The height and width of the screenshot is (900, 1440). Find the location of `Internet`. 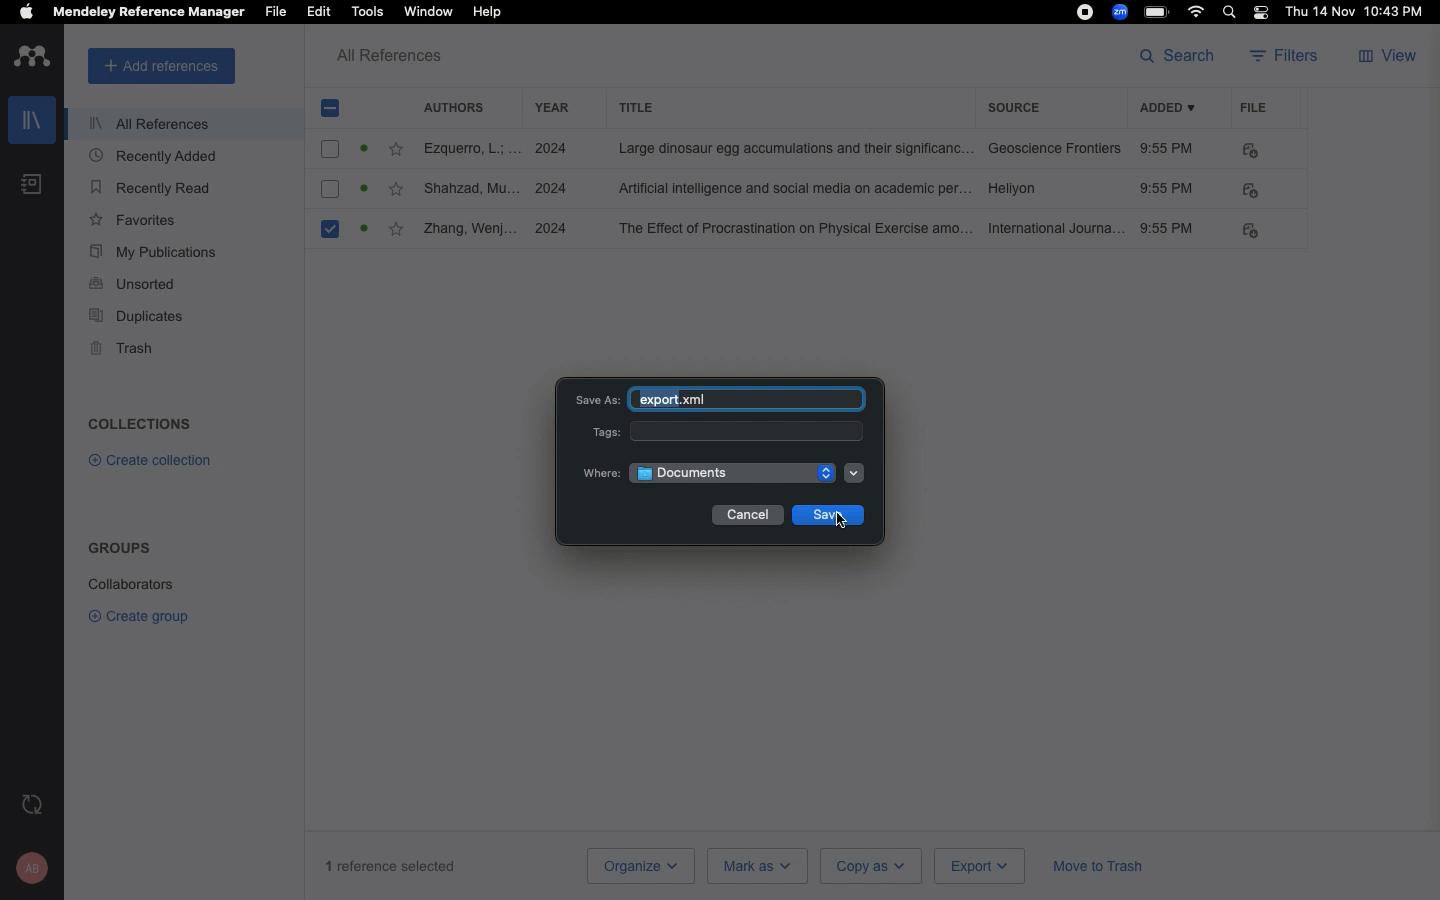

Internet is located at coordinates (1196, 12).